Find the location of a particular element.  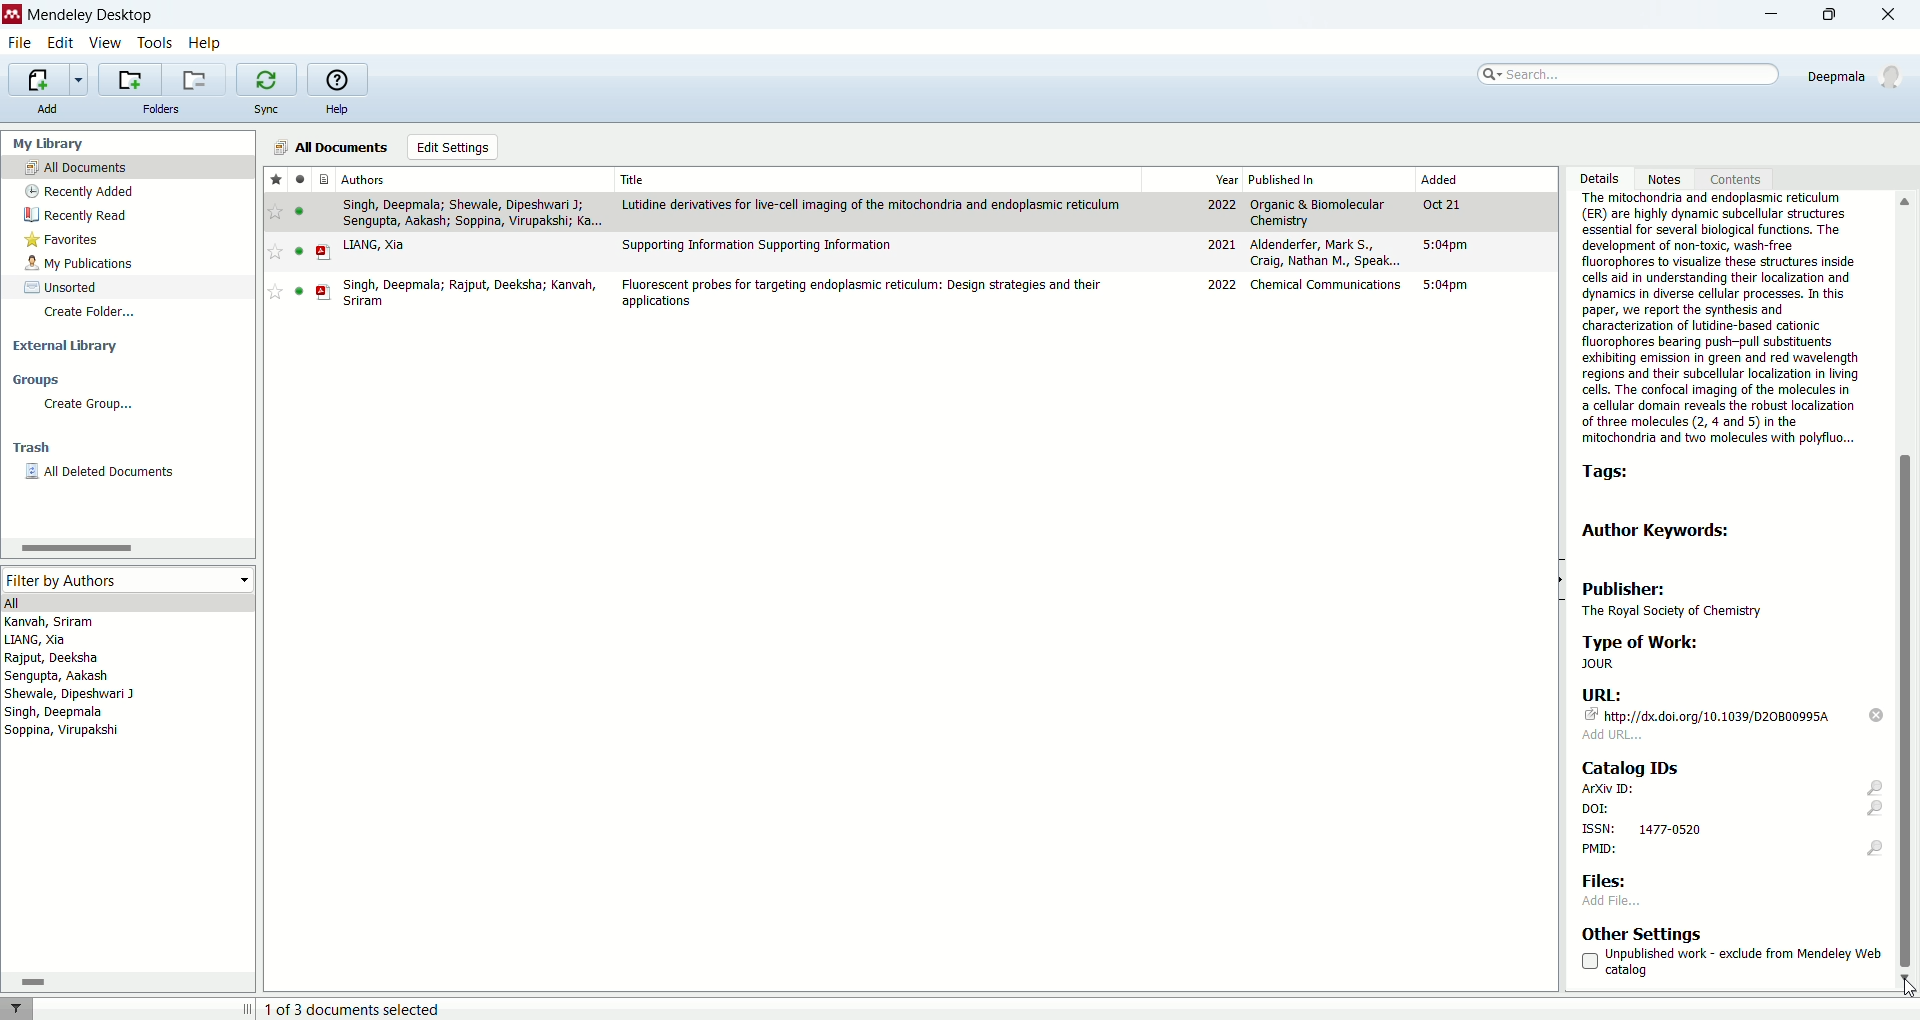

horizontal scroll bar is located at coordinates (126, 547).